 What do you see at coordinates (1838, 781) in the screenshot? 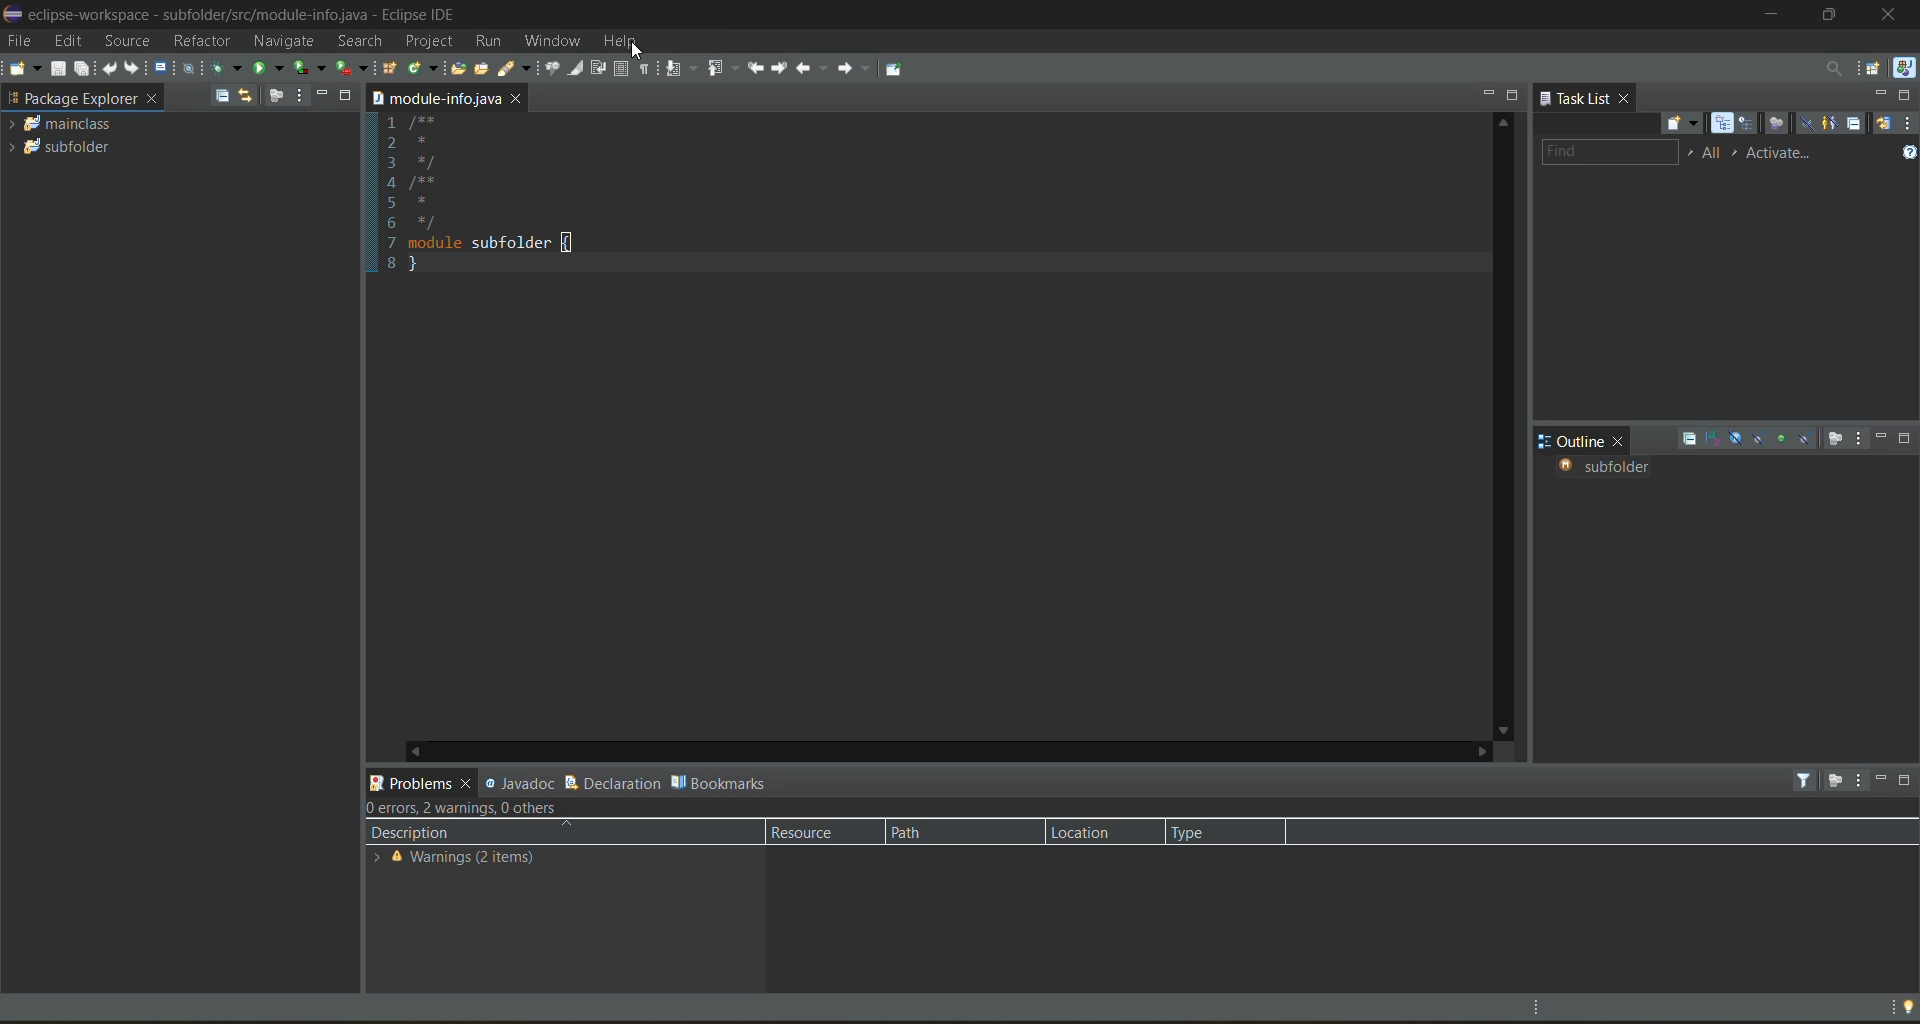
I see `focus on active task` at bounding box center [1838, 781].